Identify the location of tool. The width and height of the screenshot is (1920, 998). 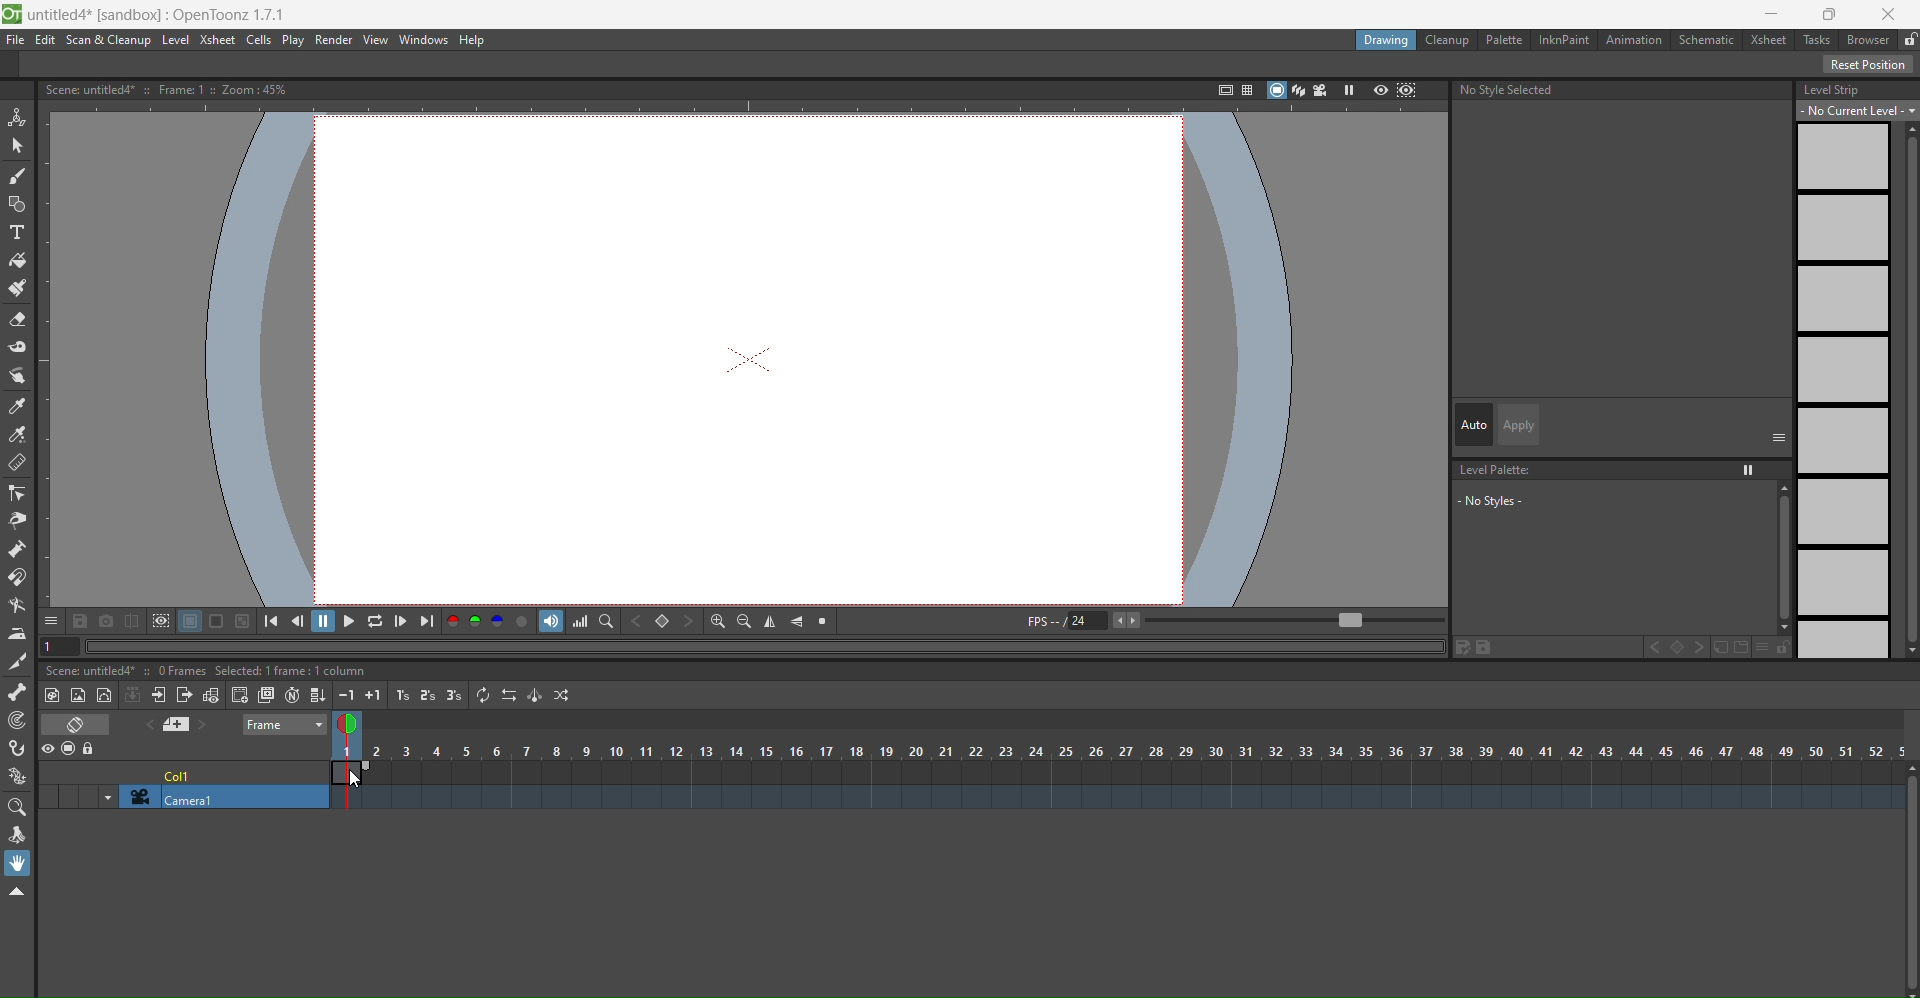
(131, 619).